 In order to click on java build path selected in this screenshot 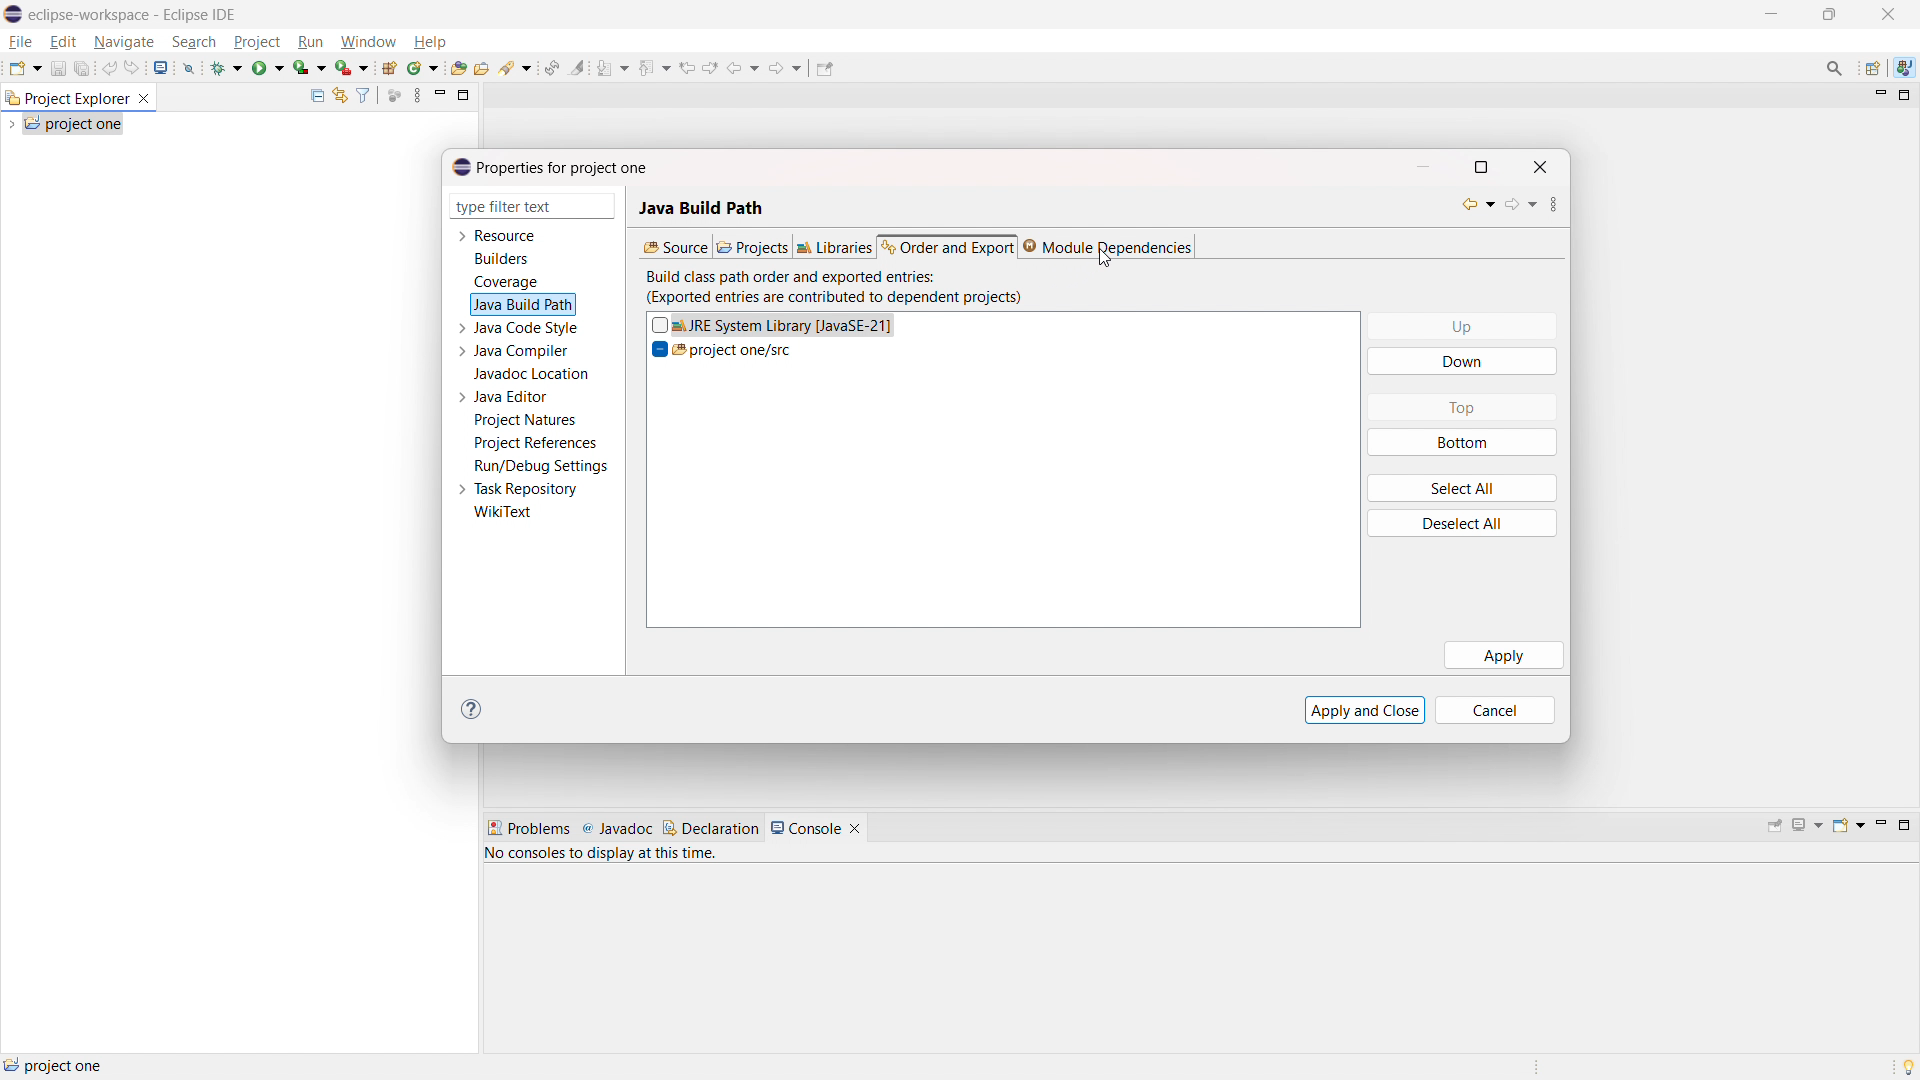, I will do `click(522, 304)`.